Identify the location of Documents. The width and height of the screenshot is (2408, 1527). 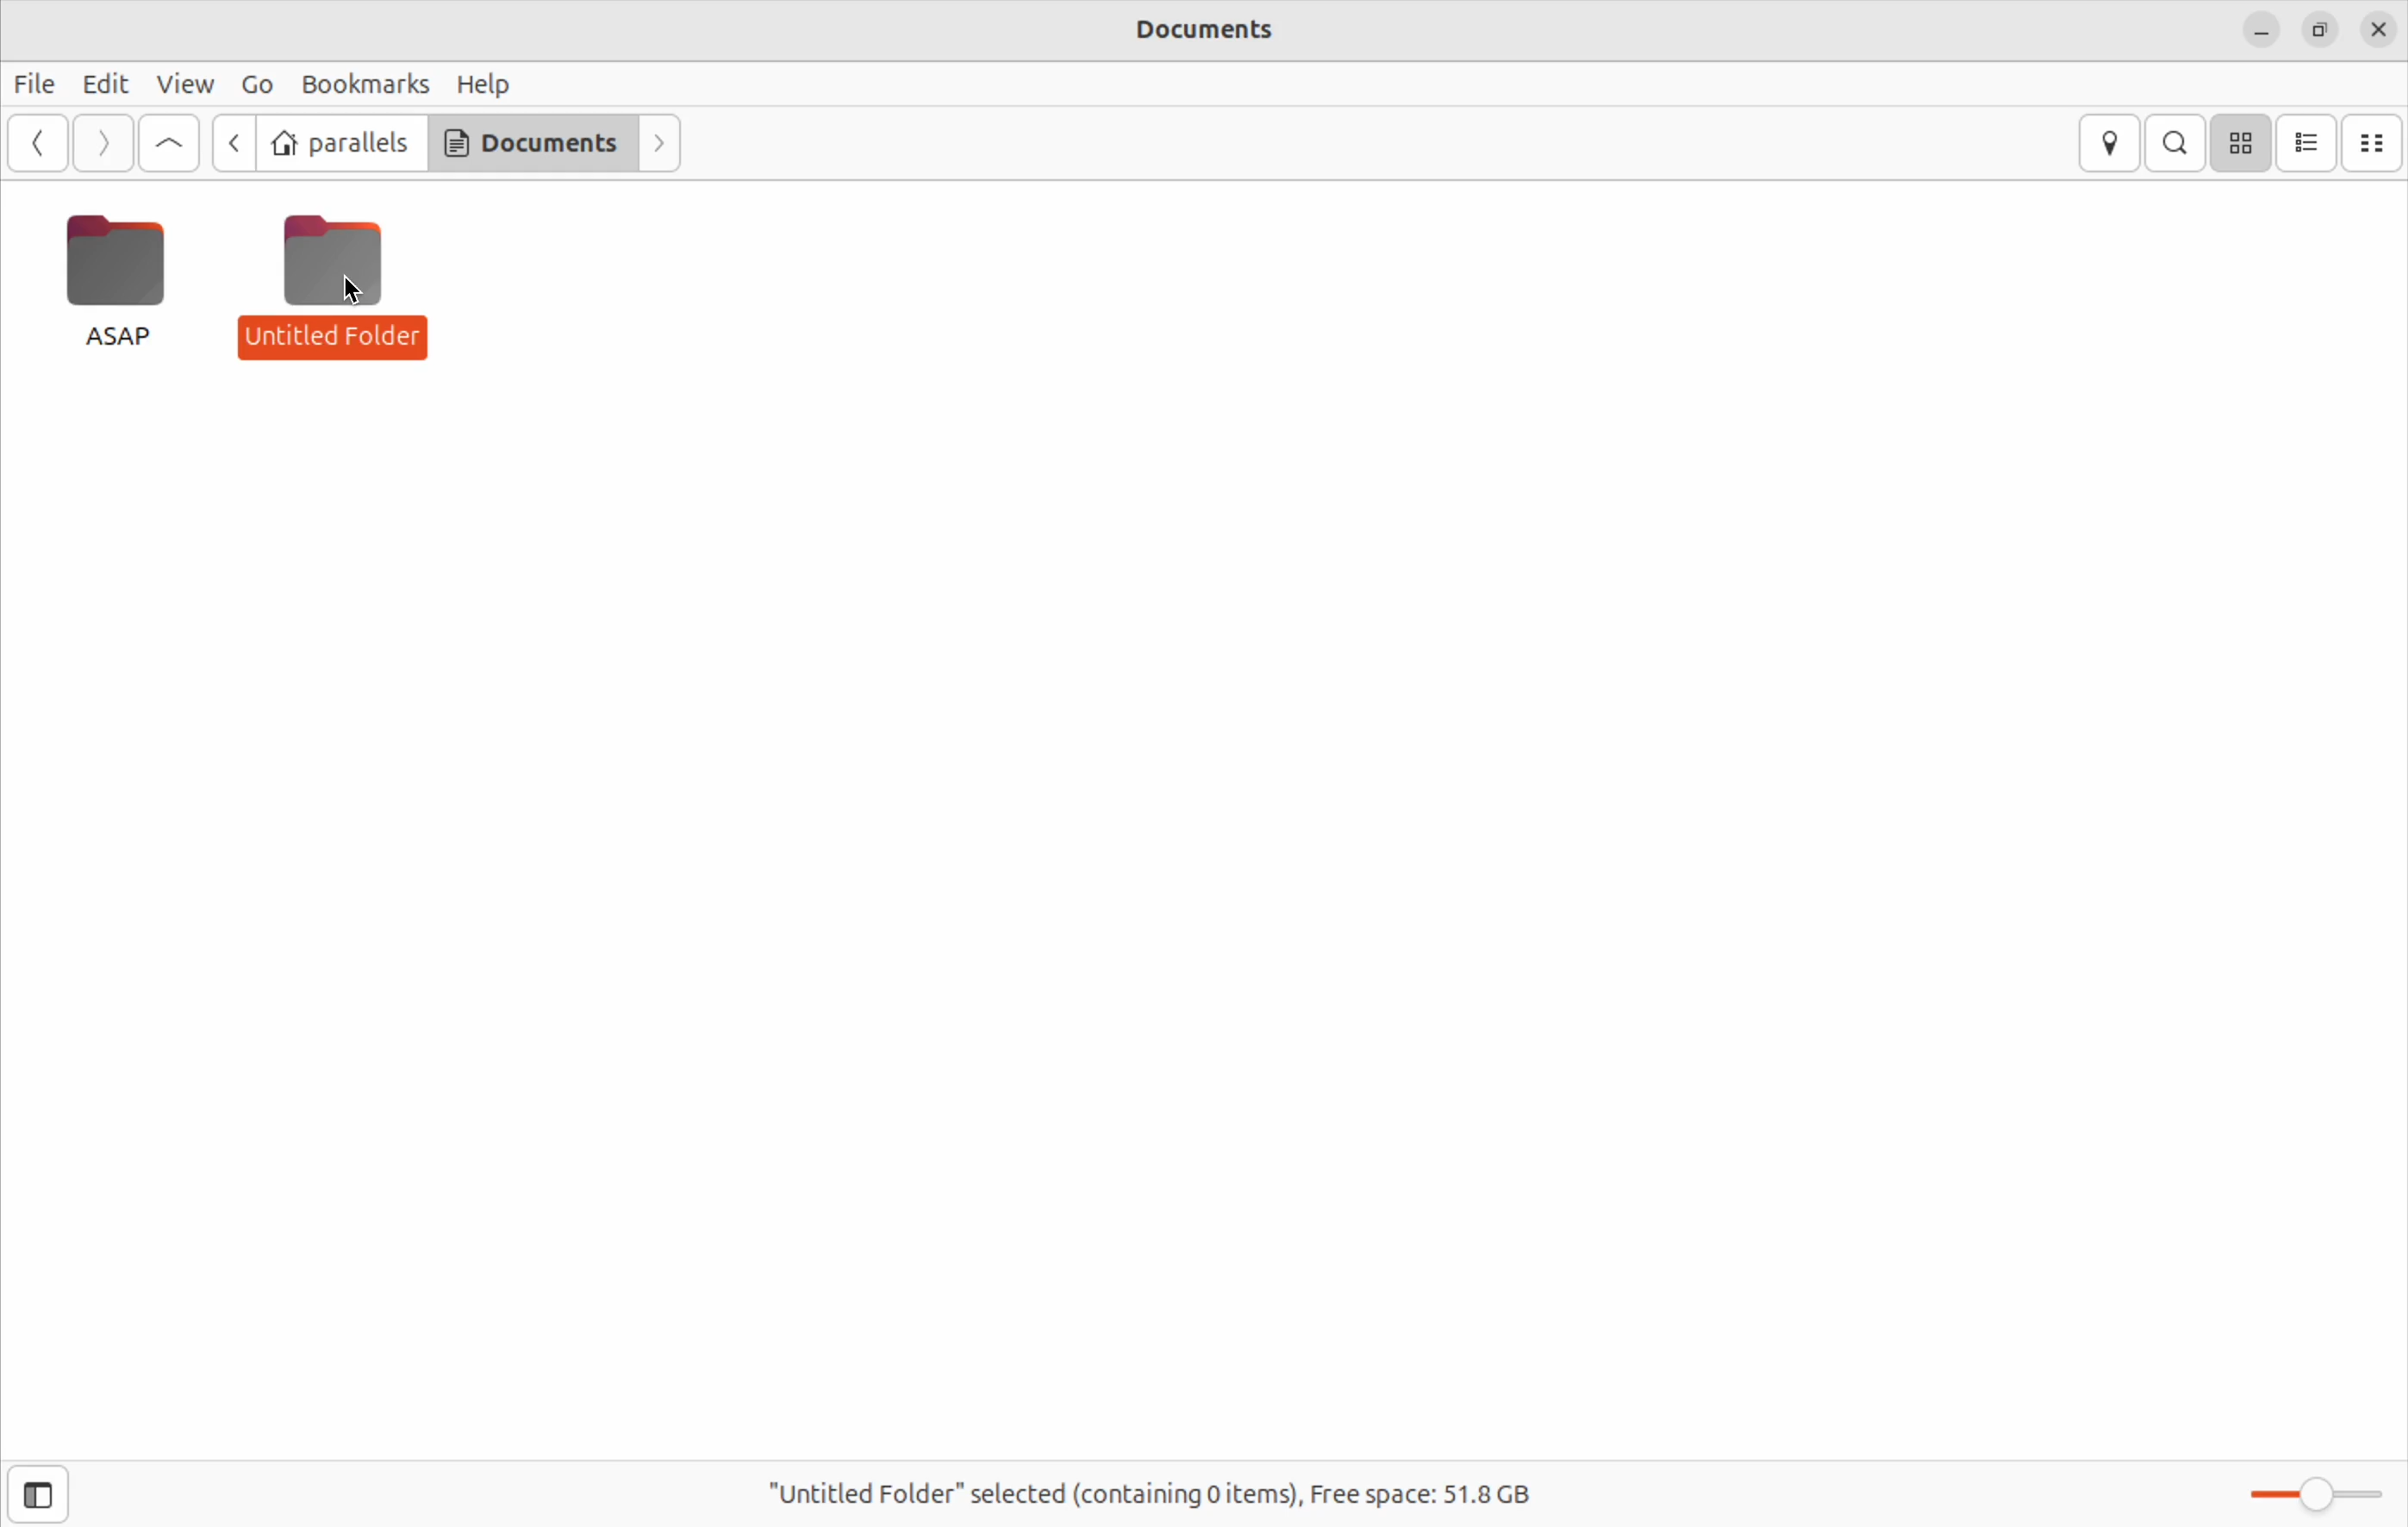
(527, 141).